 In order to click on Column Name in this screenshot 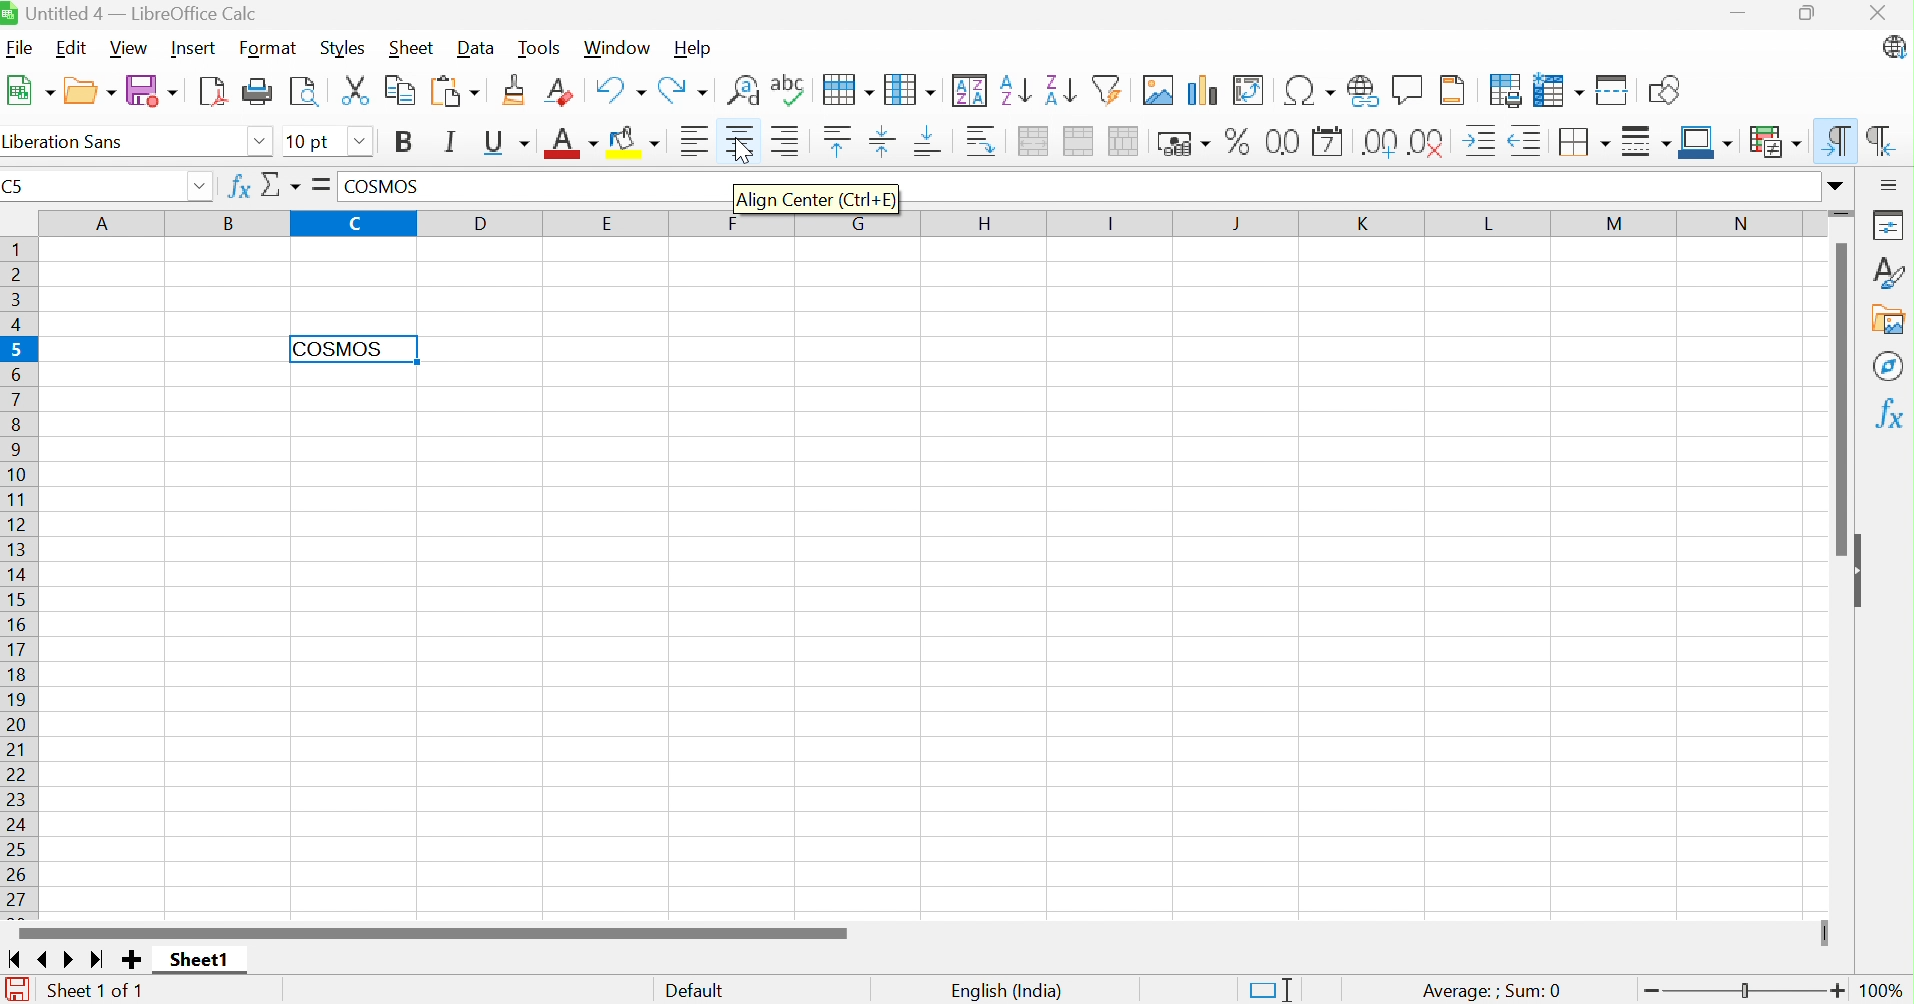, I will do `click(924, 224)`.